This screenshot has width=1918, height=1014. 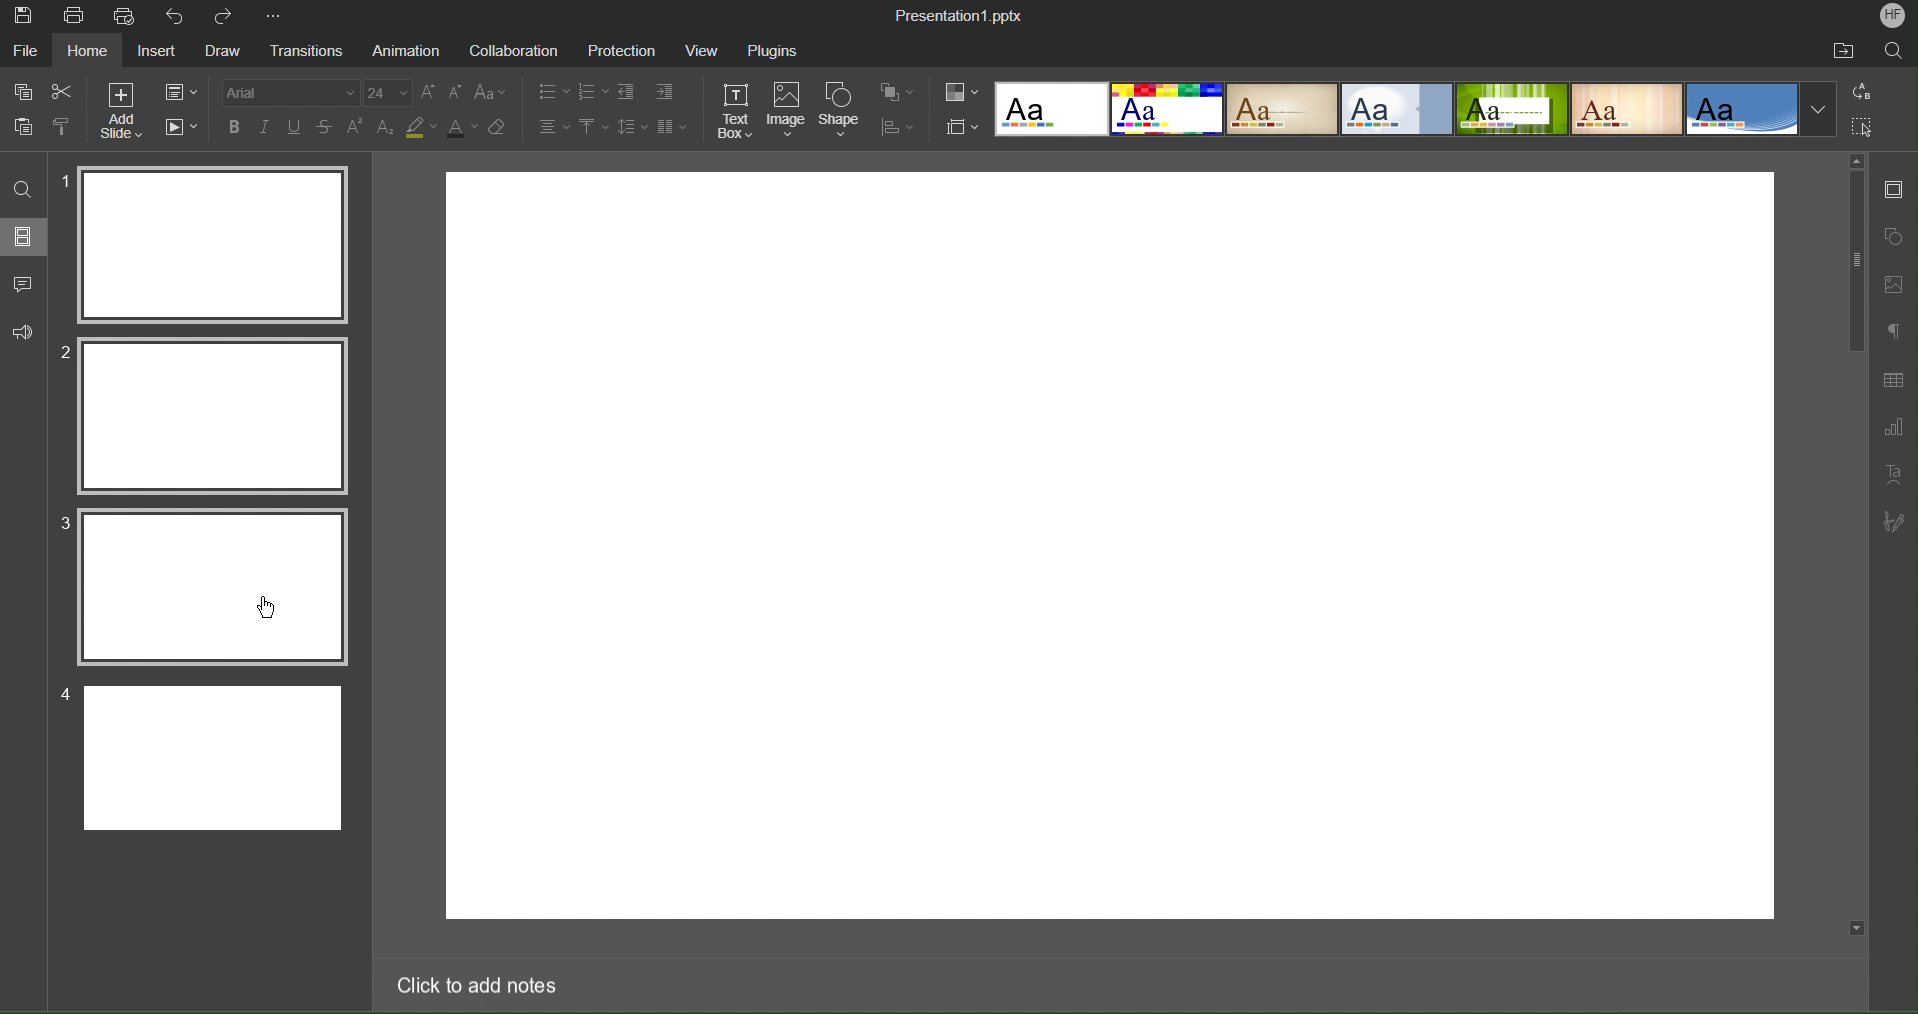 What do you see at coordinates (28, 128) in the screenshot?
I see `paste` at bounding box center [28, 128].